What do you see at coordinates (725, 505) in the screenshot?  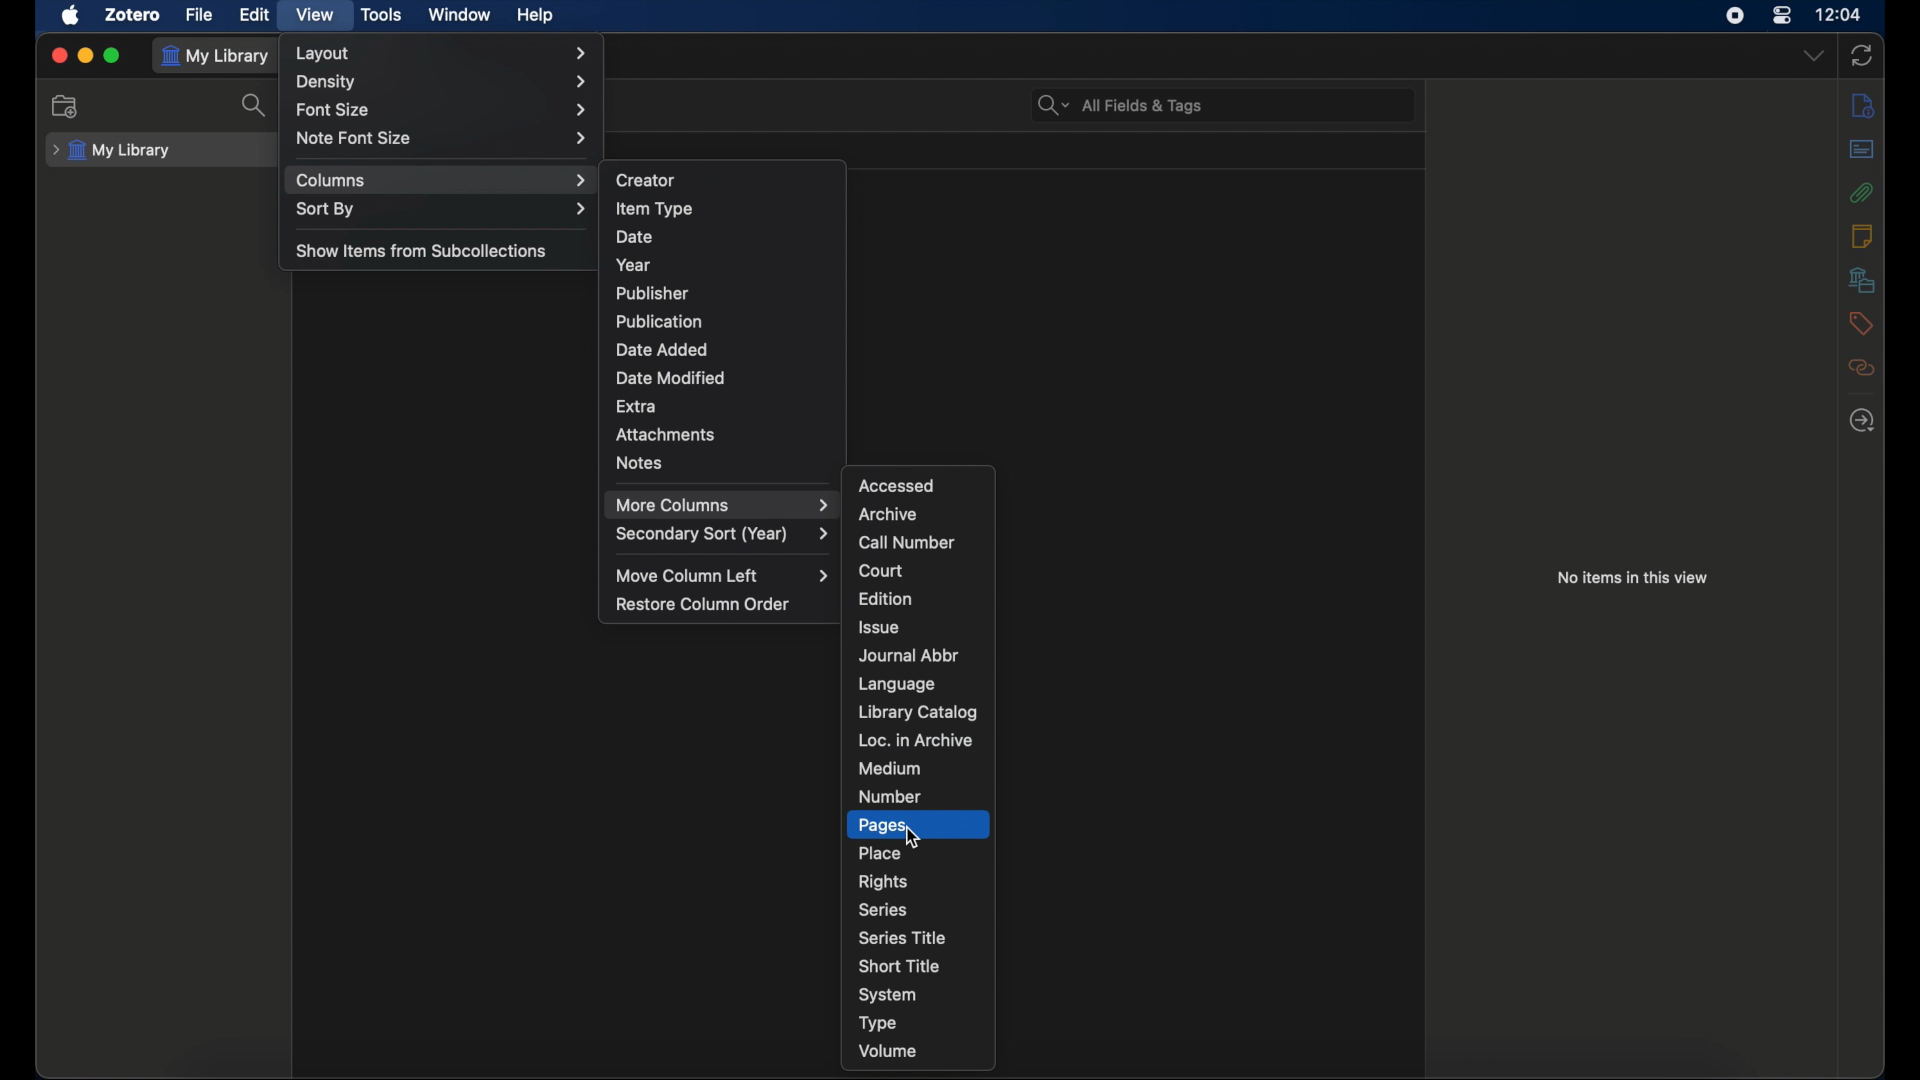 I see `more columns` at bounding box center [725, 505].